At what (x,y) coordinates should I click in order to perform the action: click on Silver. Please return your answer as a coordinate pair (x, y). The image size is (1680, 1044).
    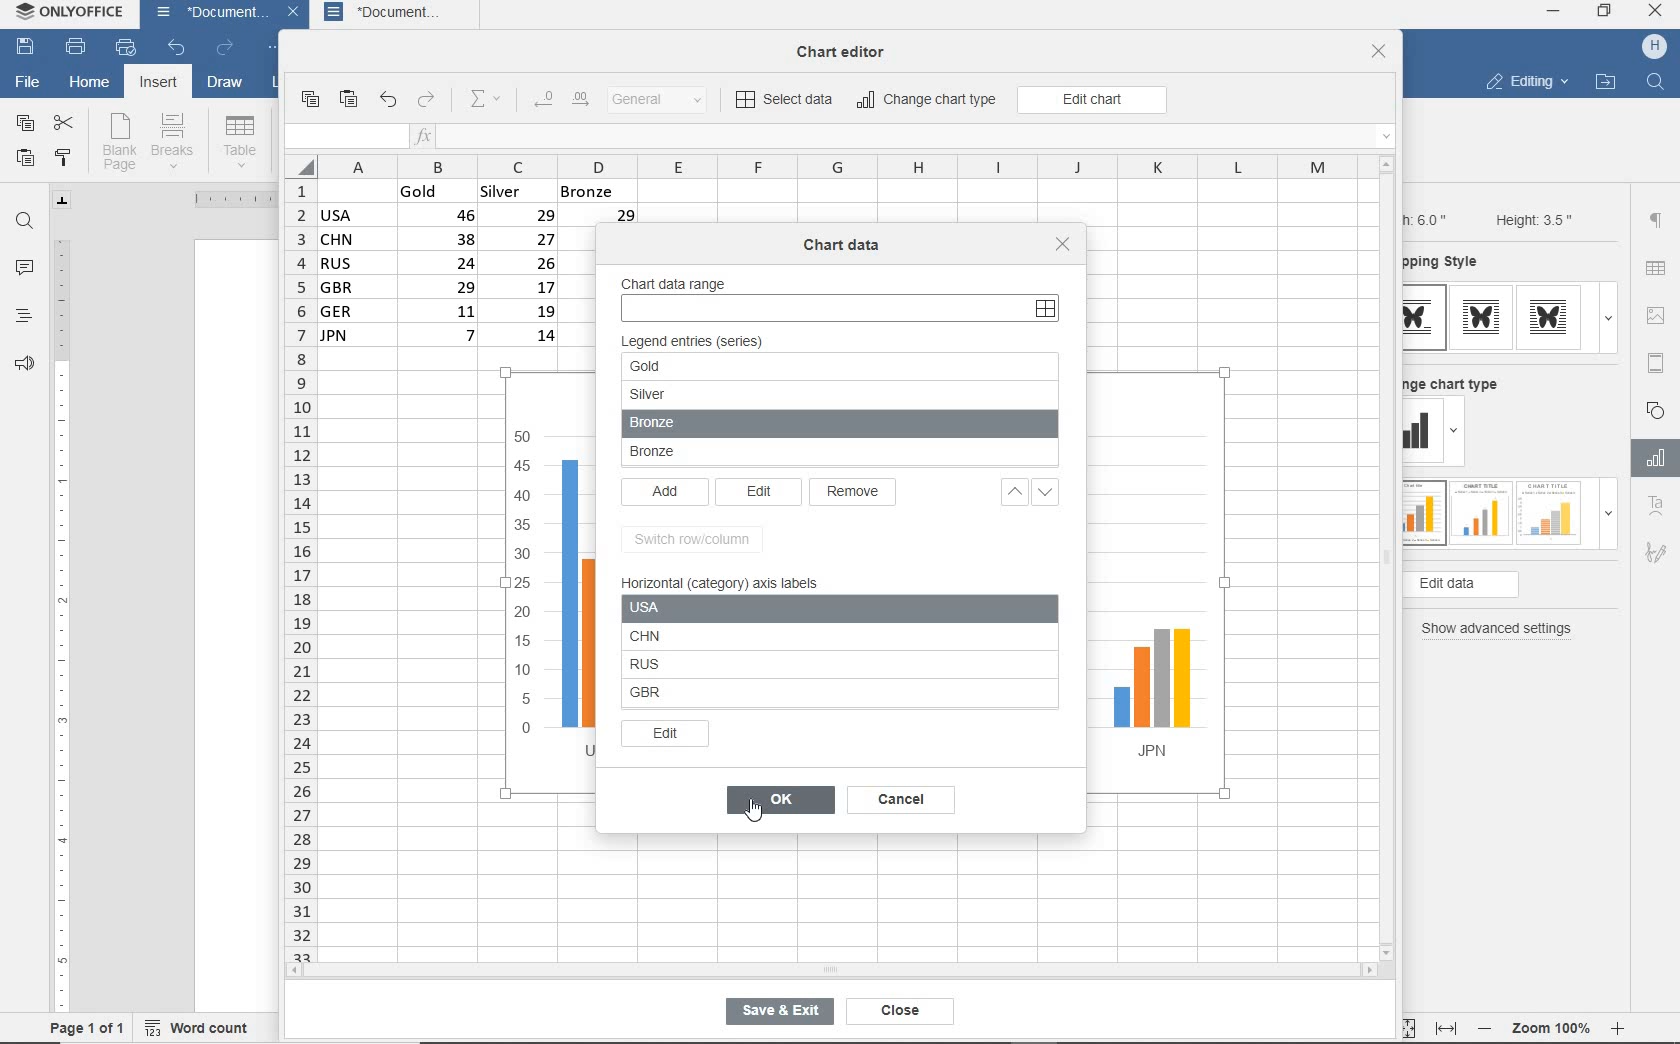
    Looking at the image, I should click on (736, 395).